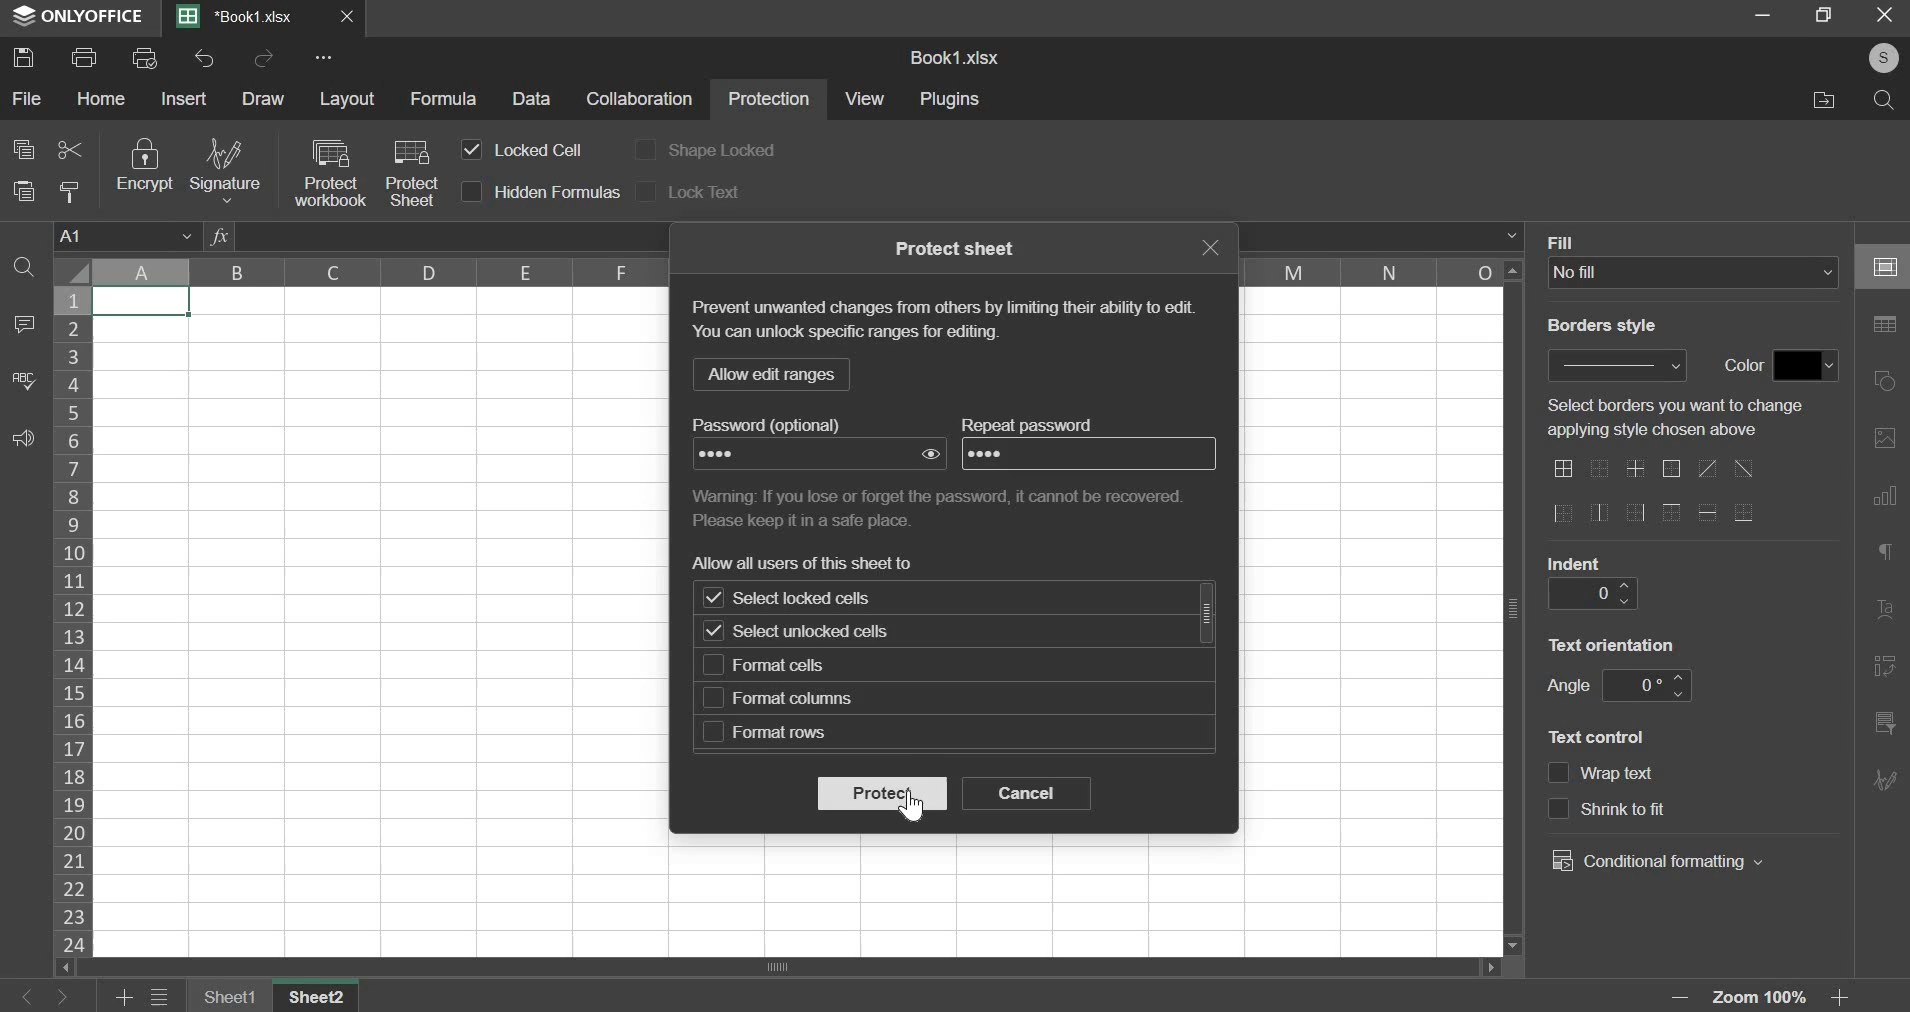 This screenshot has width=1910, height=1012. What do you see at coordinates (1633, 515) in the screenshot?
I see `border options` at bounding box center [1633, 515].